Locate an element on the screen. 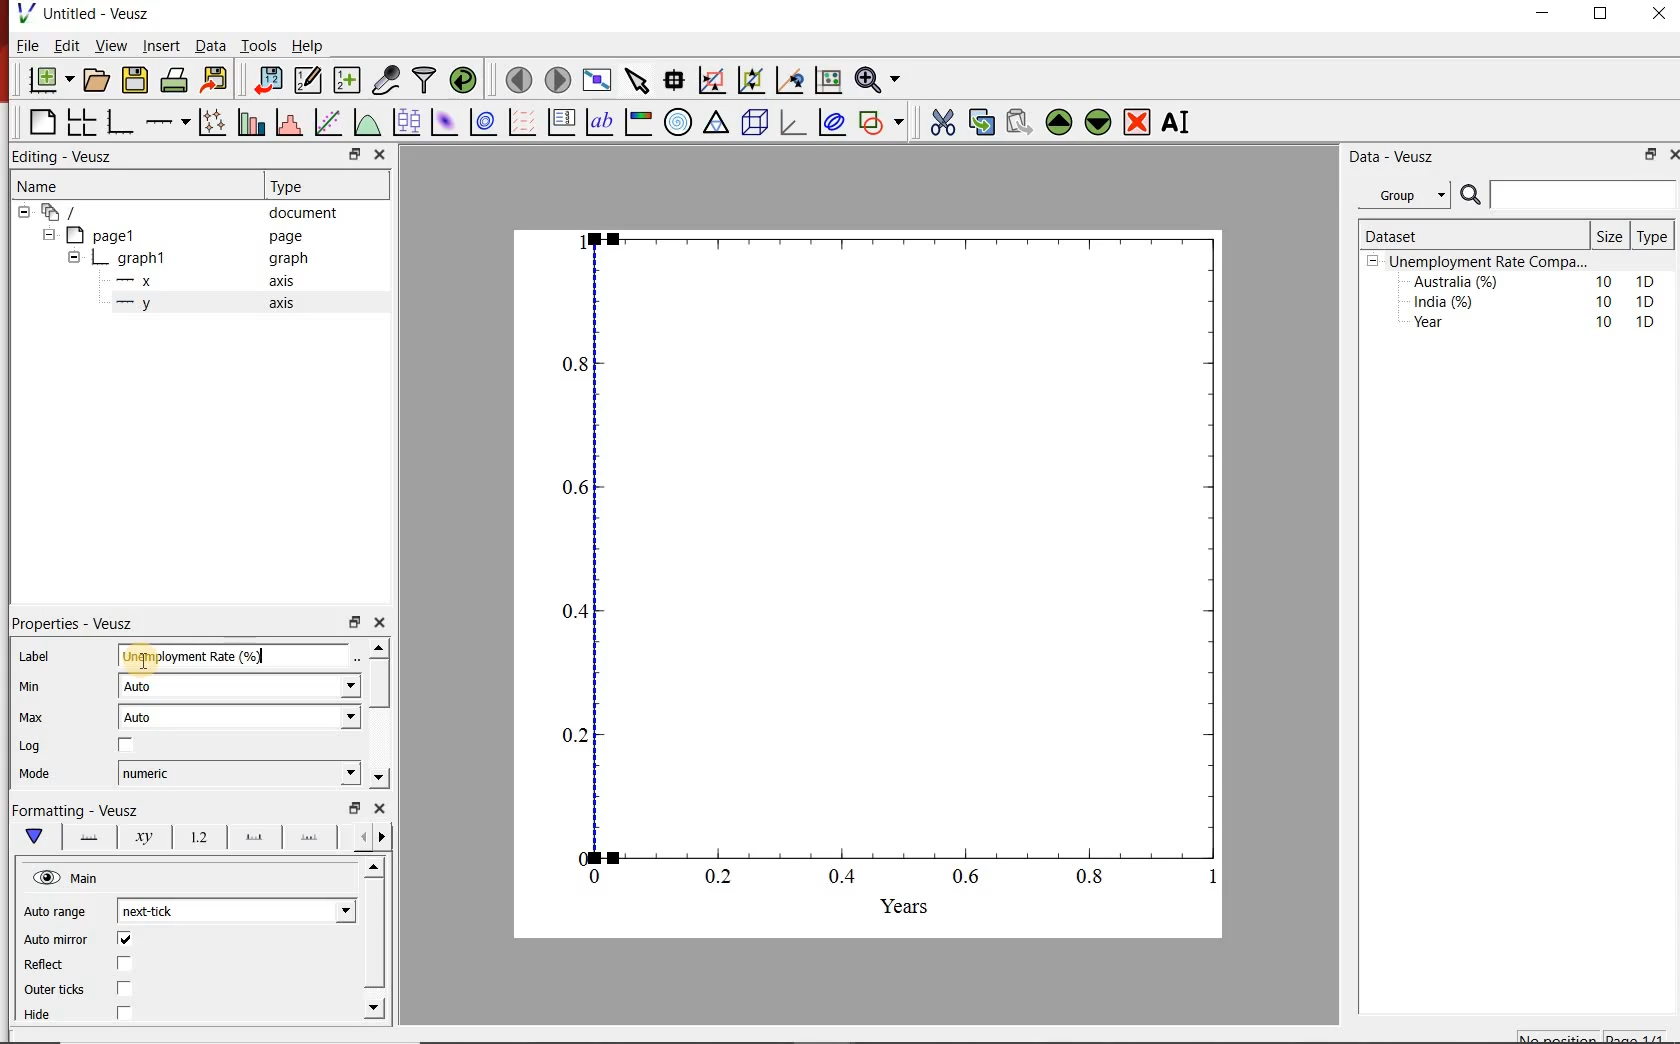  Reflect is located at coordinates (45, 966).